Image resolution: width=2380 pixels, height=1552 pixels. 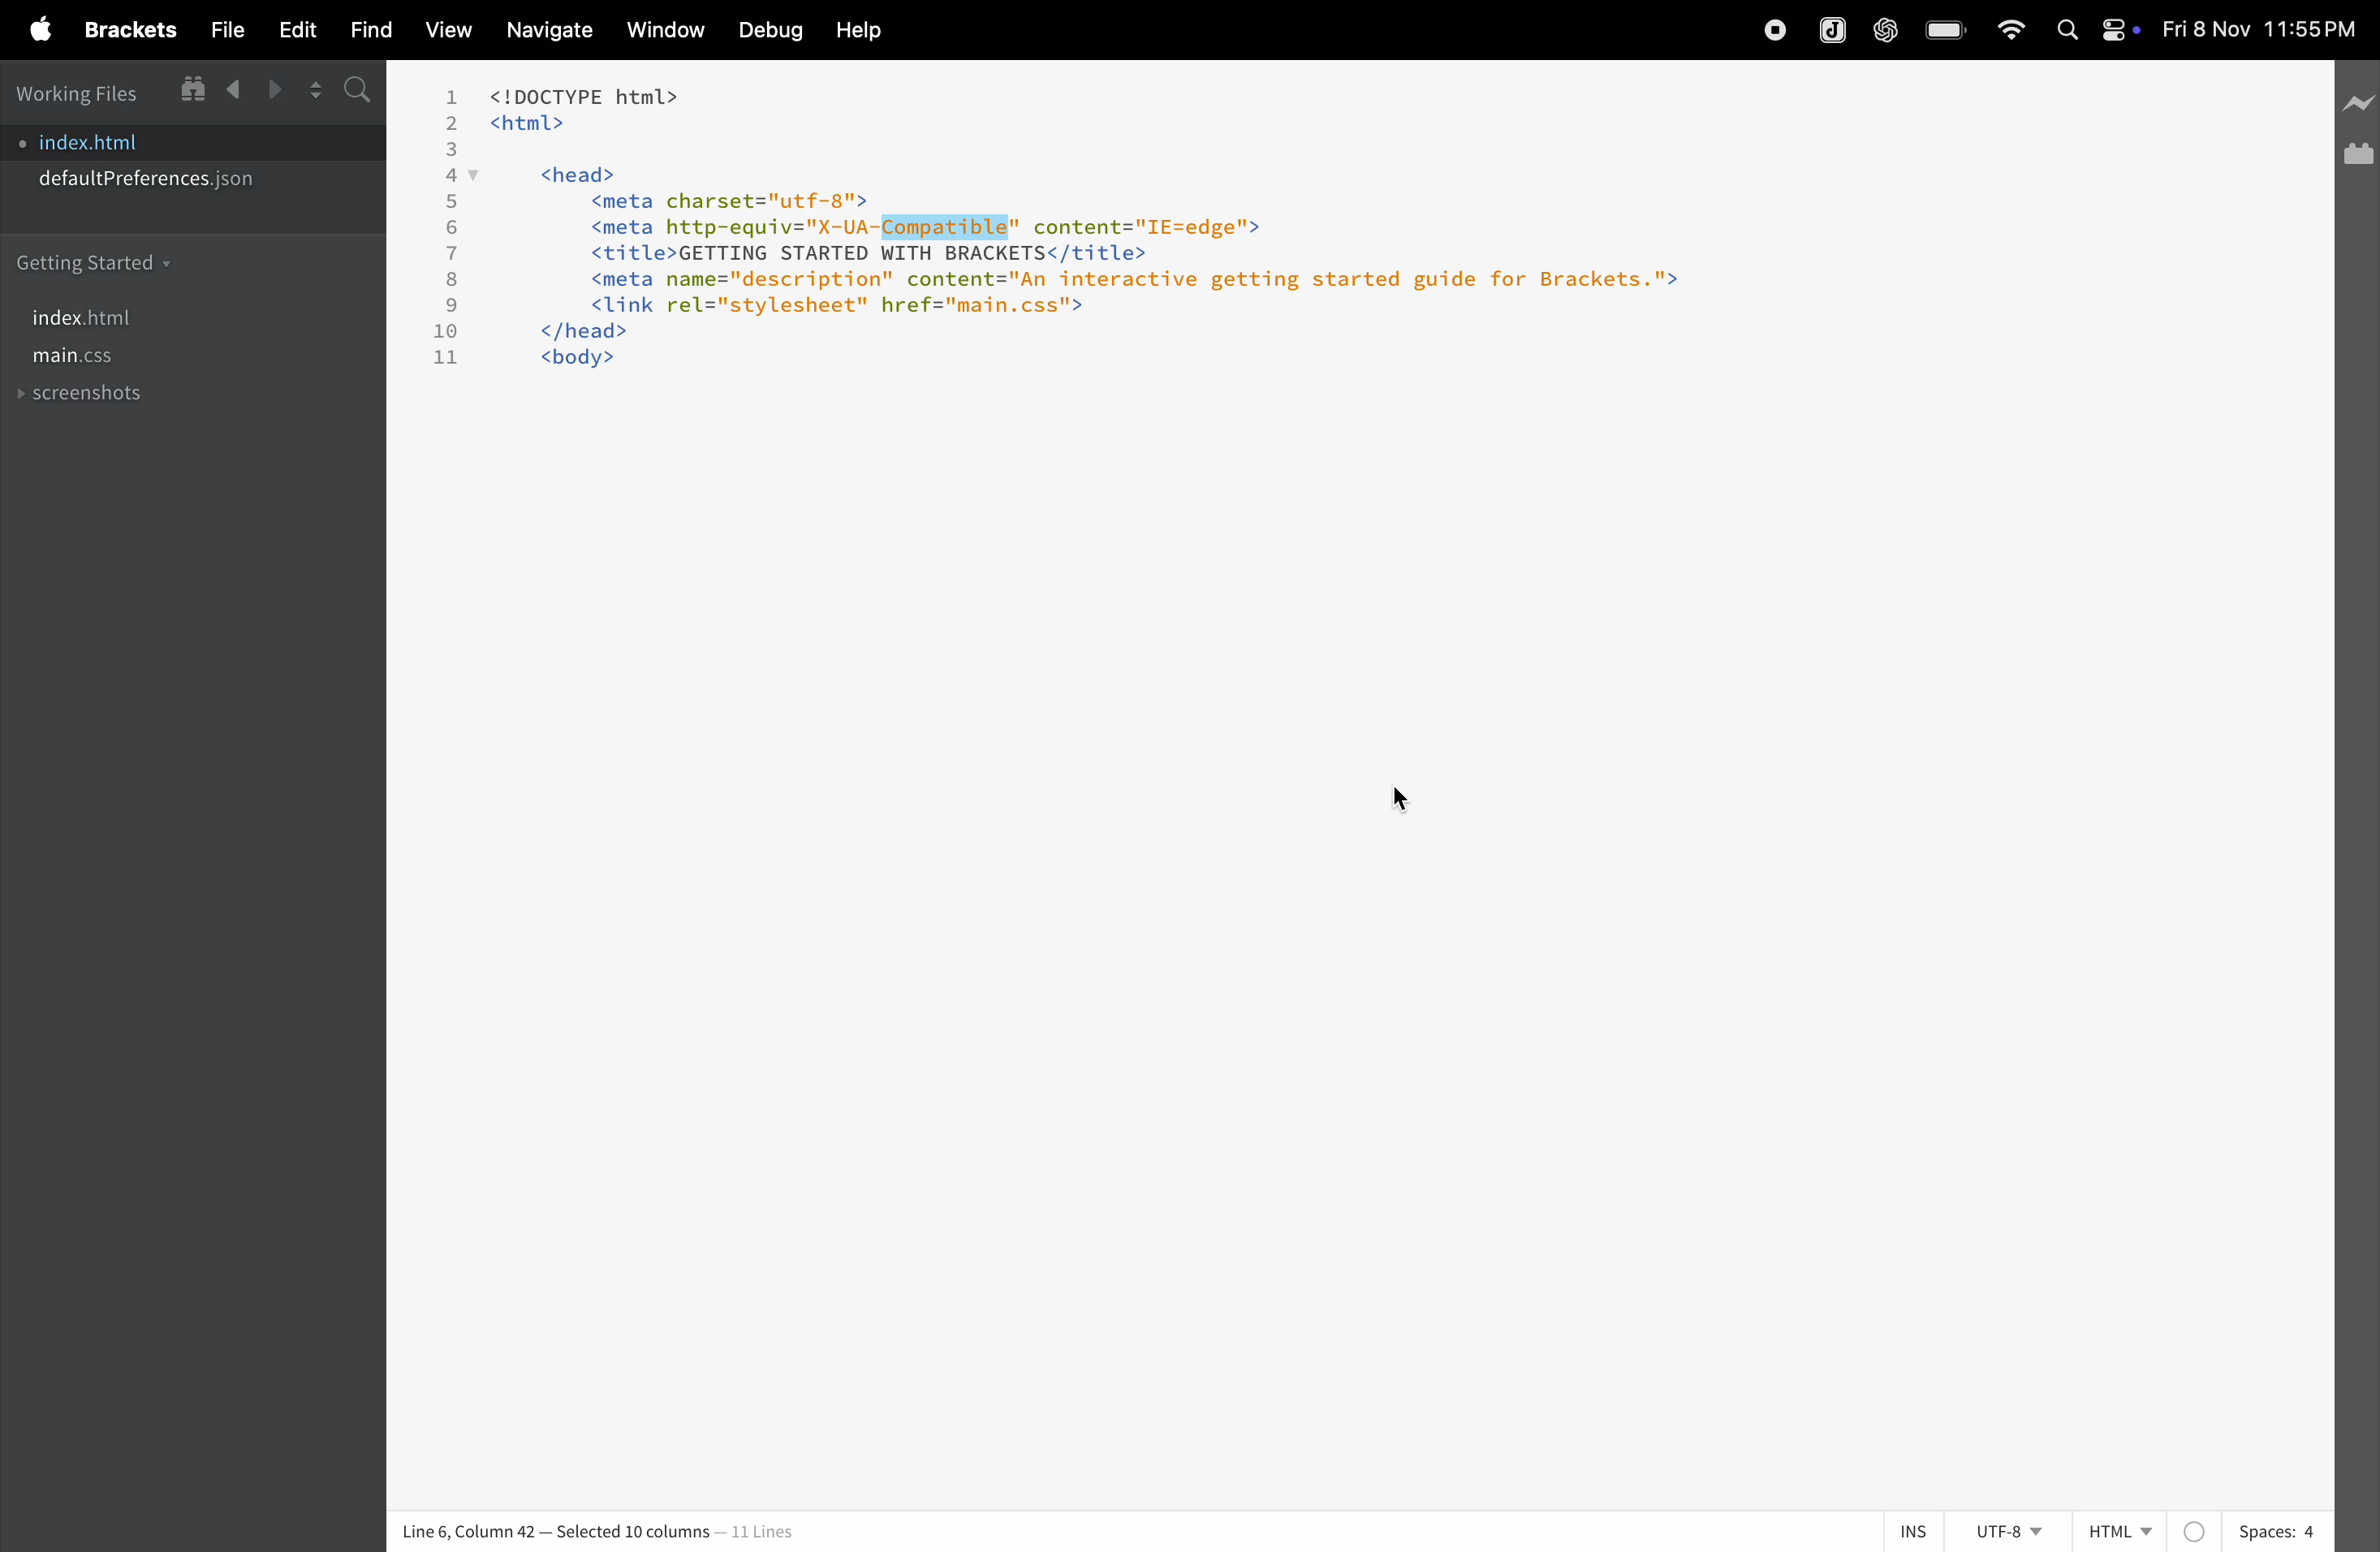 I want to click on record, so click(x=1780, y=31).